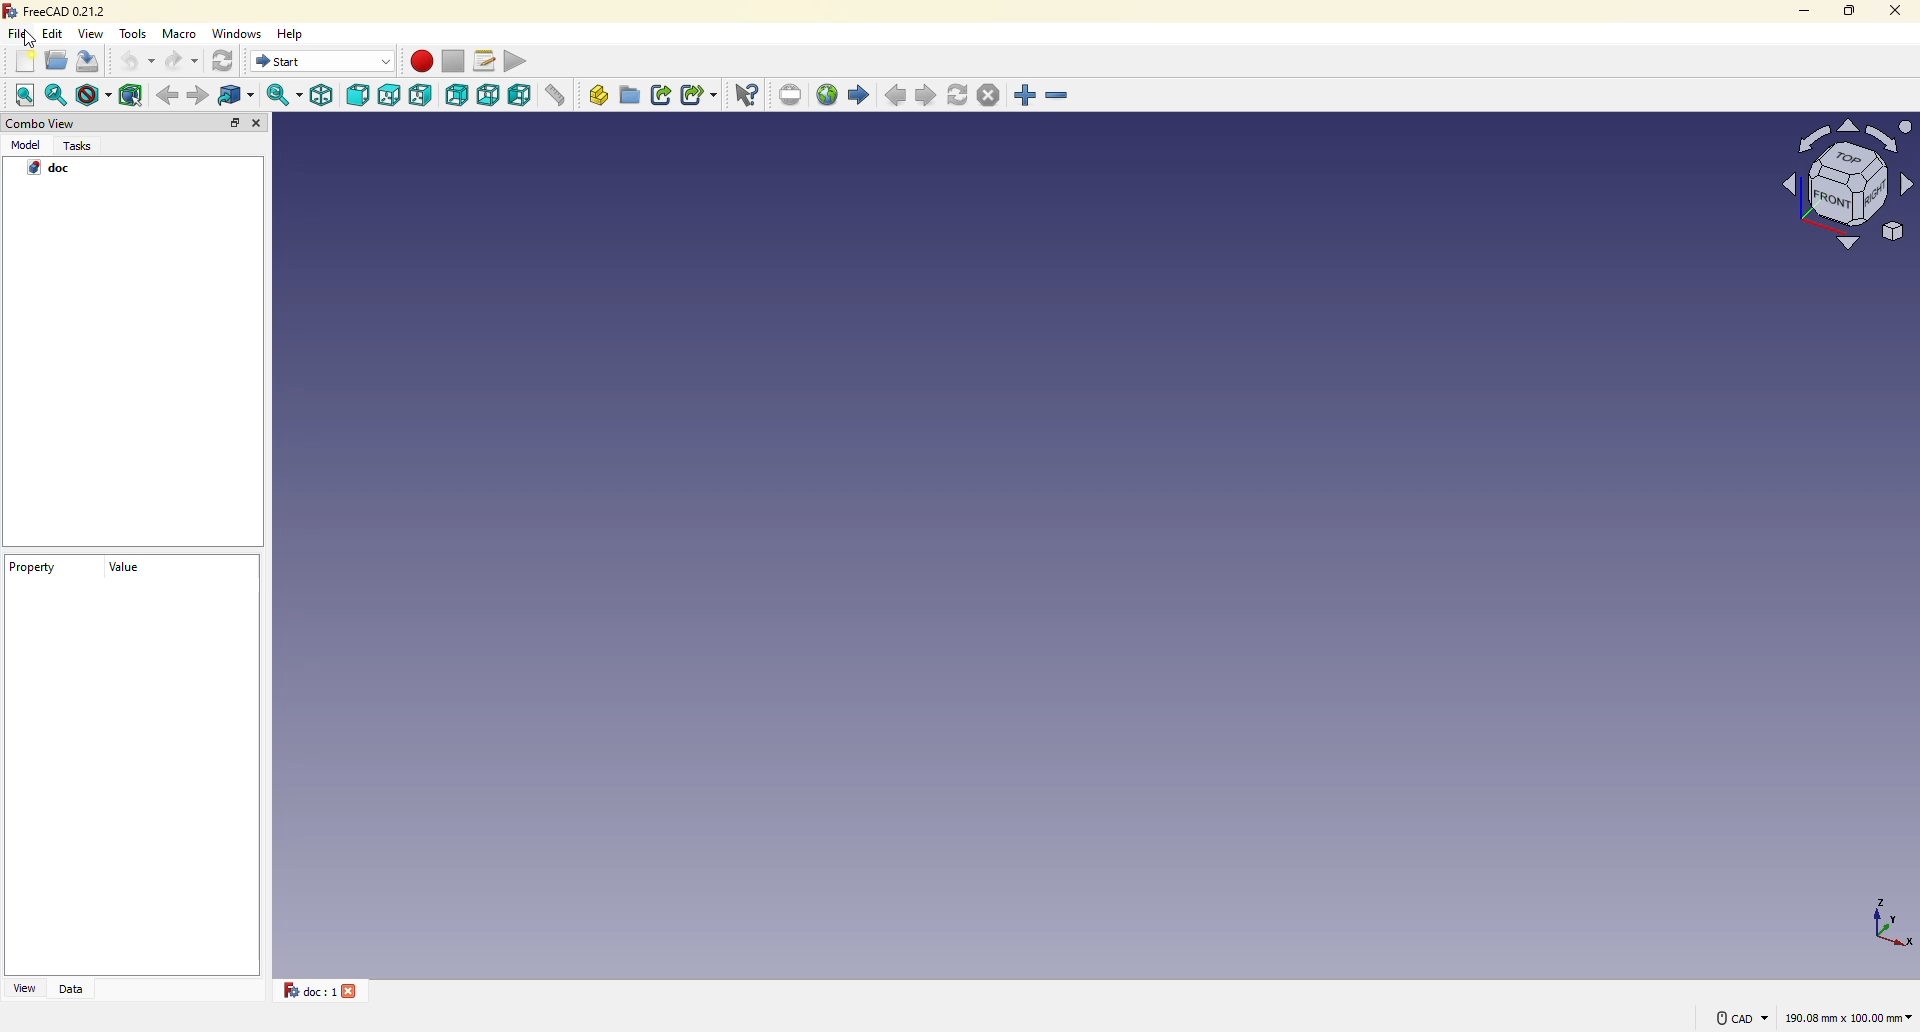  What do you see at coordinates (599, 94) in the screenshot?
I see `create part` at bounding box center [599, 94].